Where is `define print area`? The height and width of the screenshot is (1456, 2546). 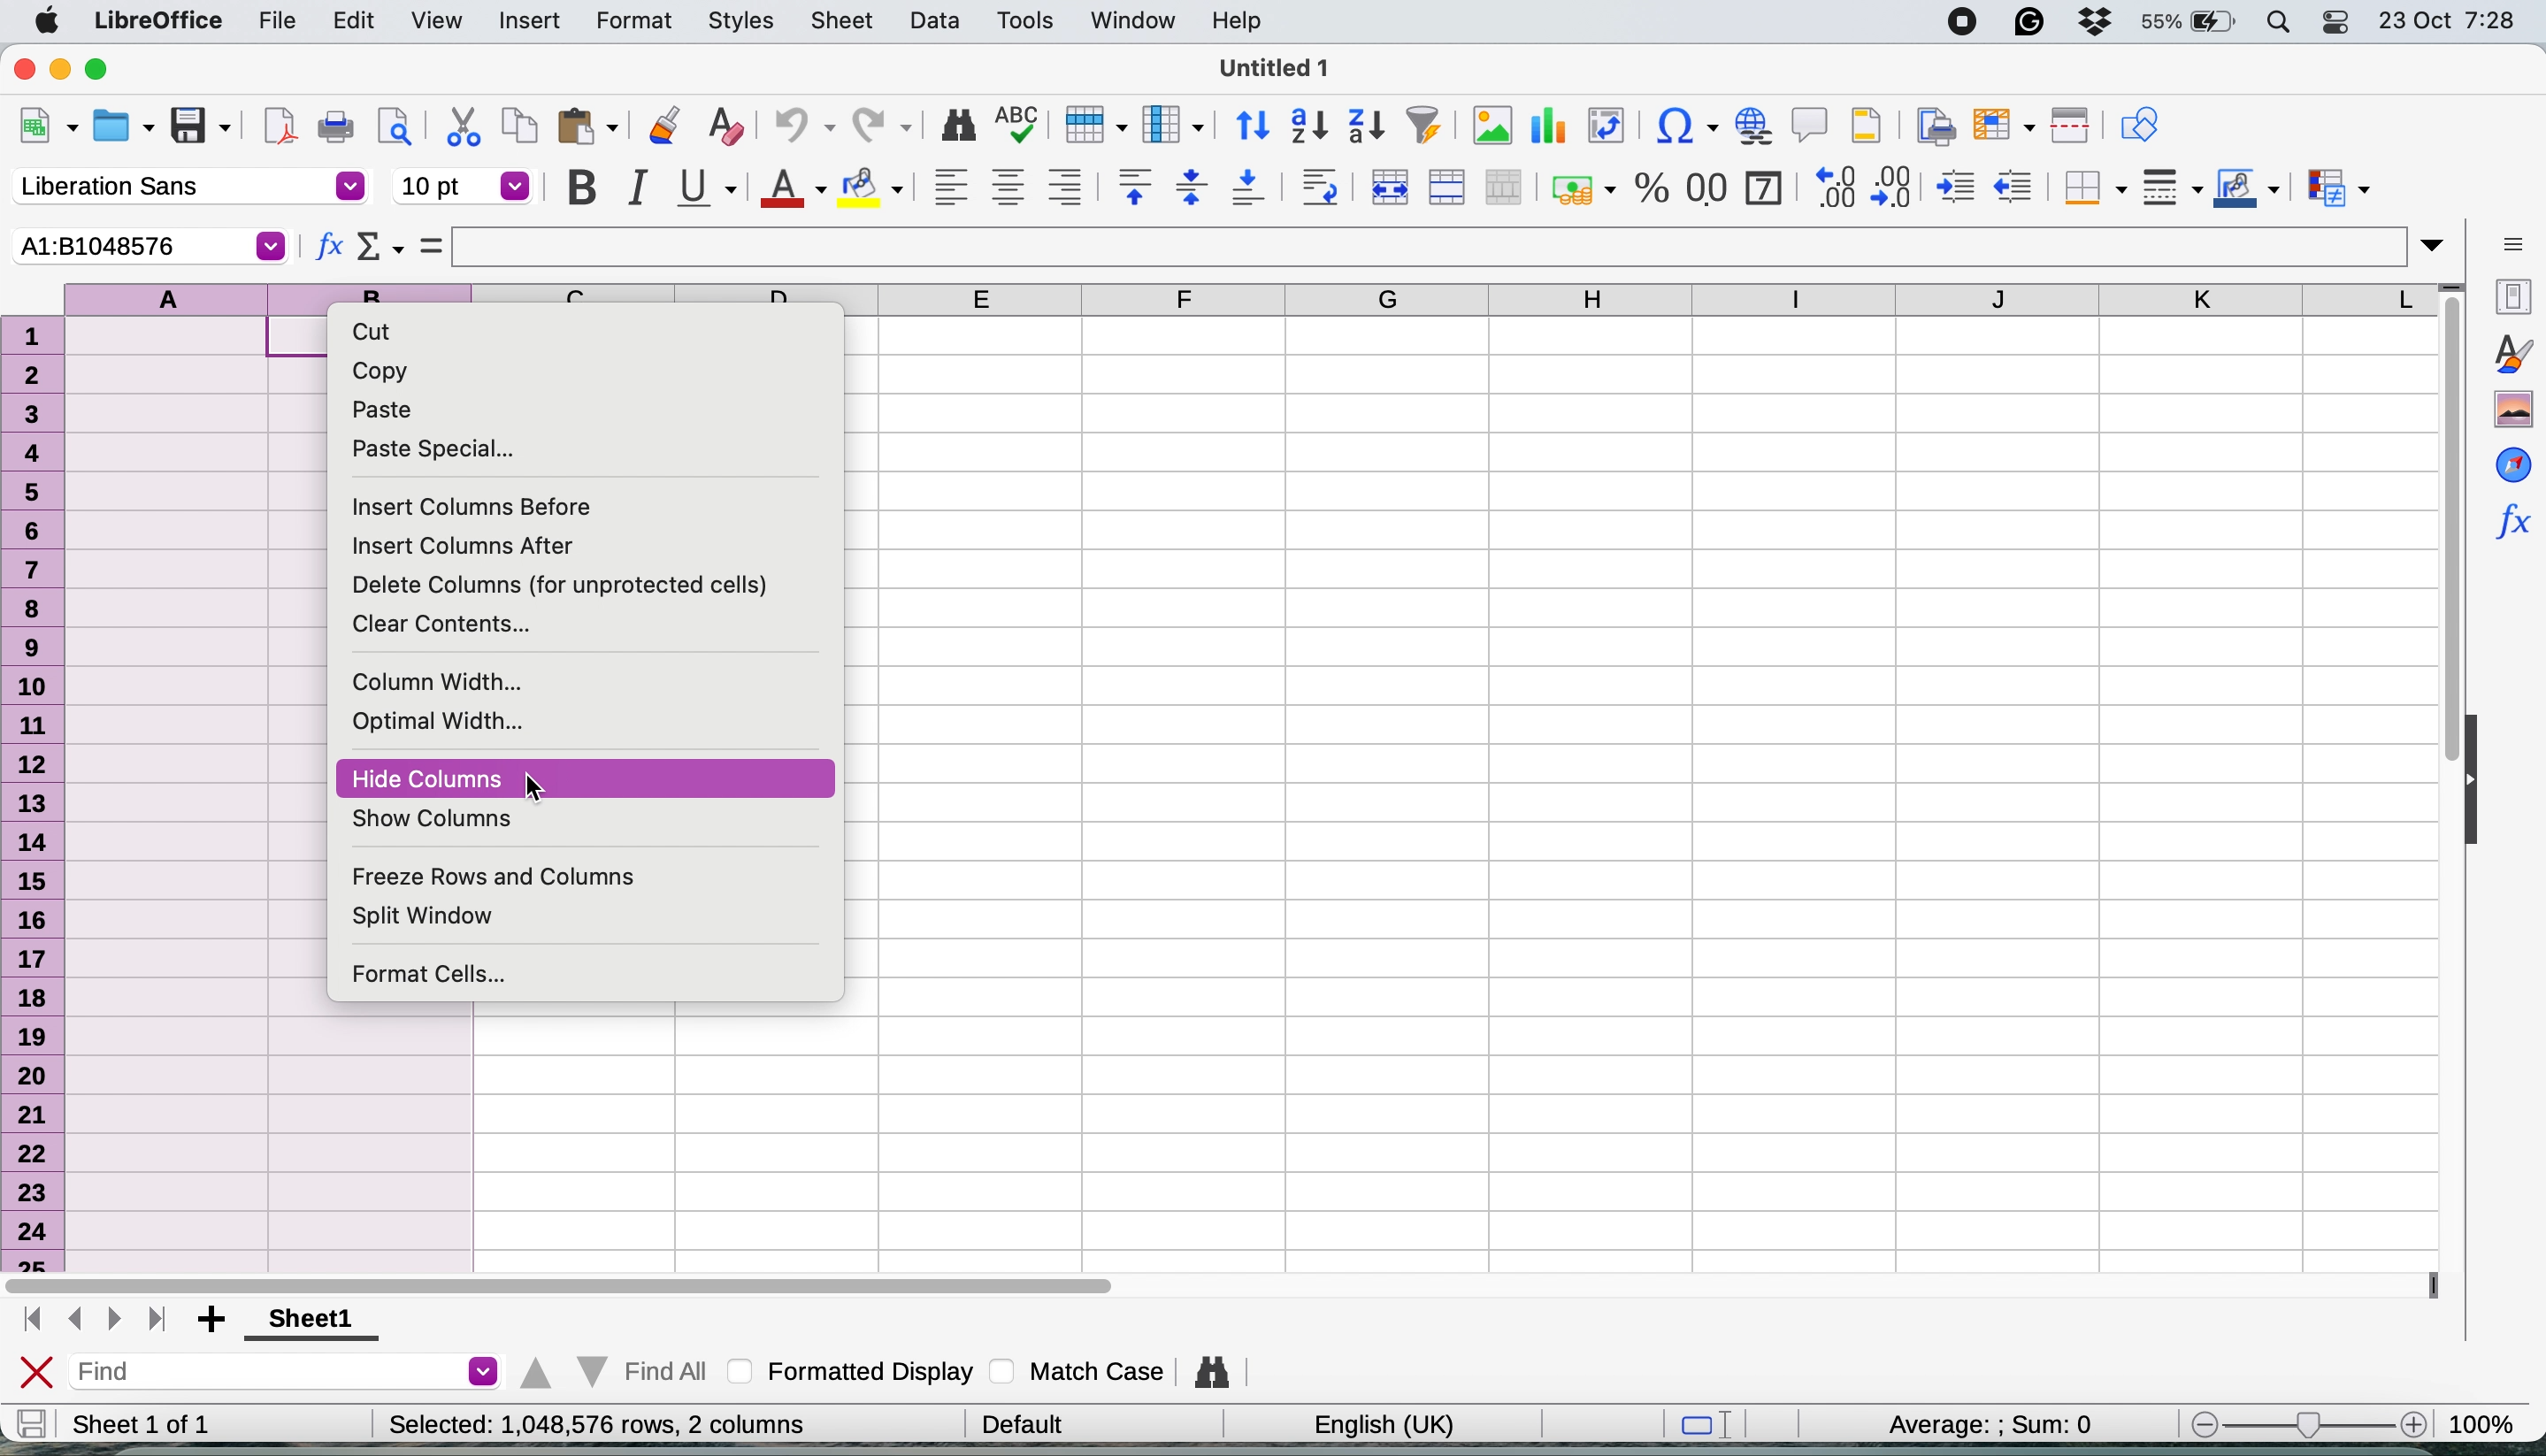 define print area is located at coordinates (1933, 125).